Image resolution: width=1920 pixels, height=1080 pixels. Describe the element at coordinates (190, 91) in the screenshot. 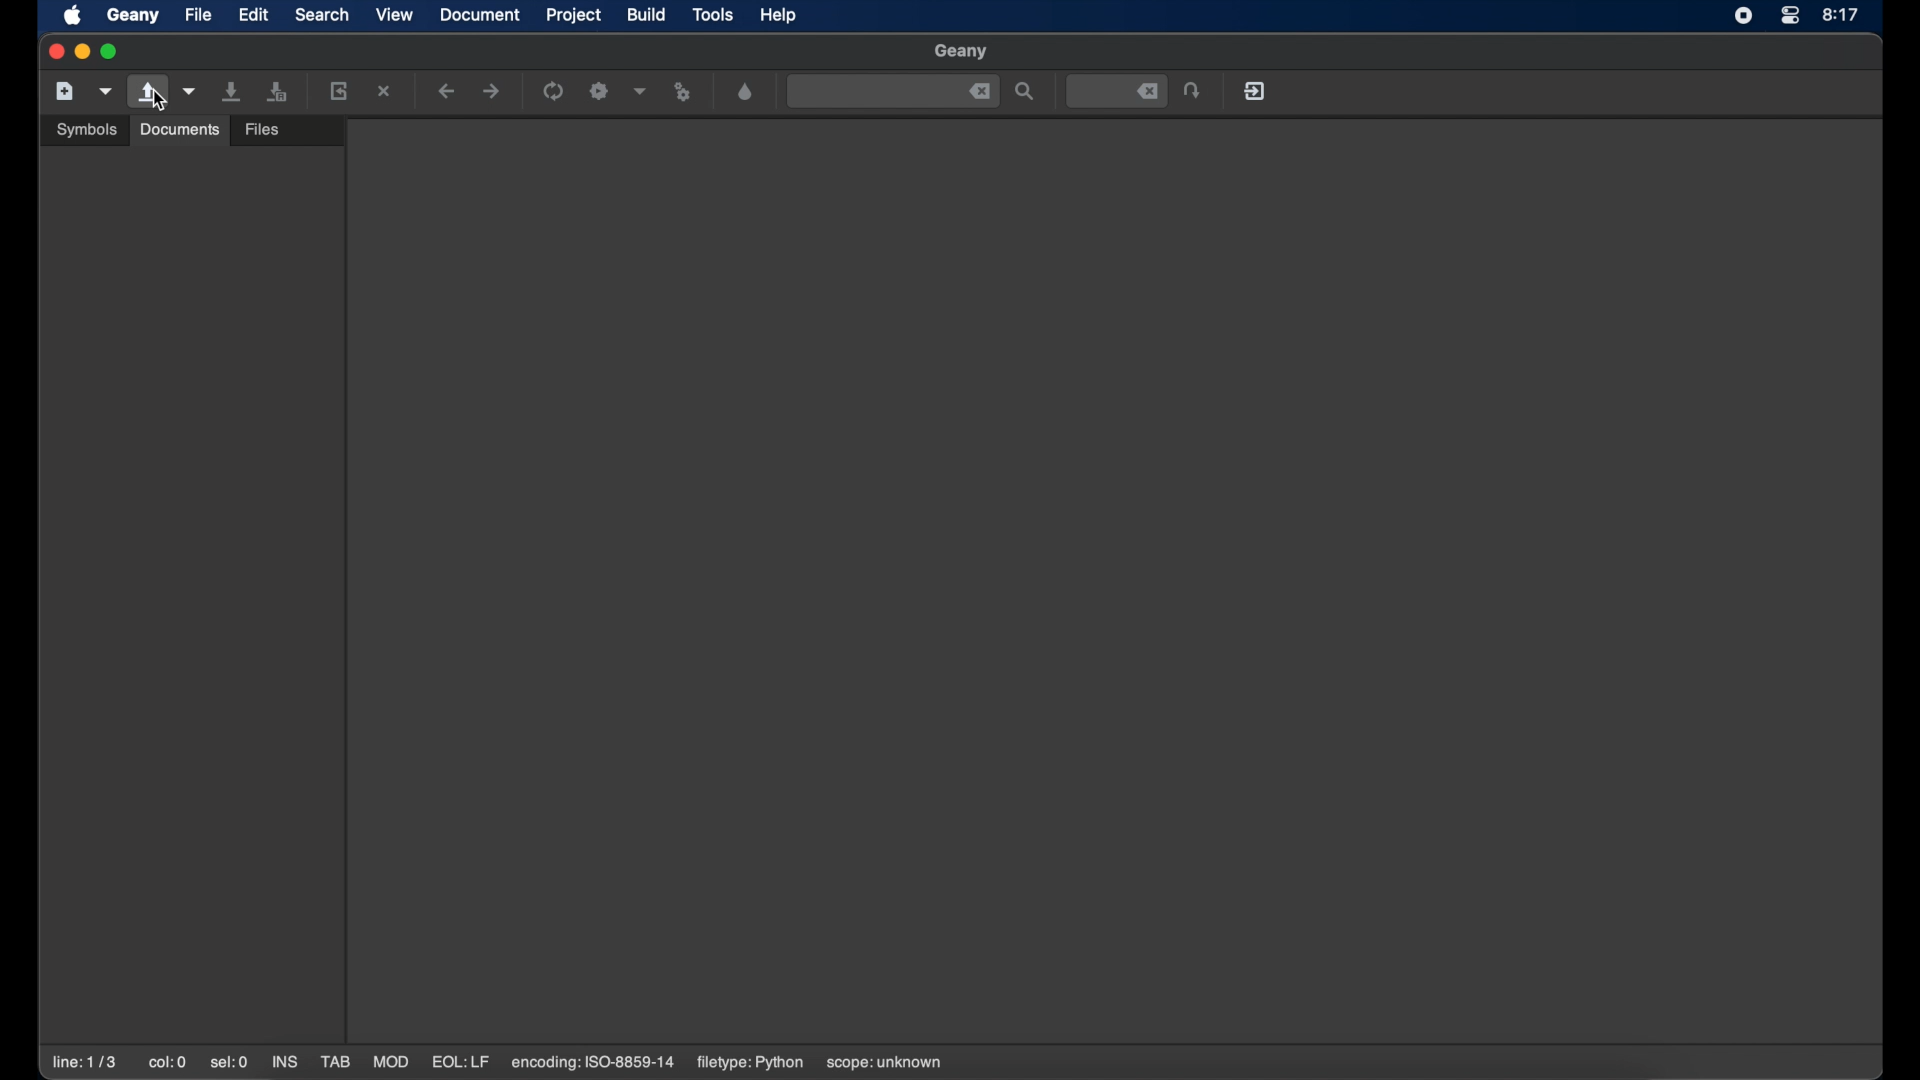

I see `open a recent file` at that location.